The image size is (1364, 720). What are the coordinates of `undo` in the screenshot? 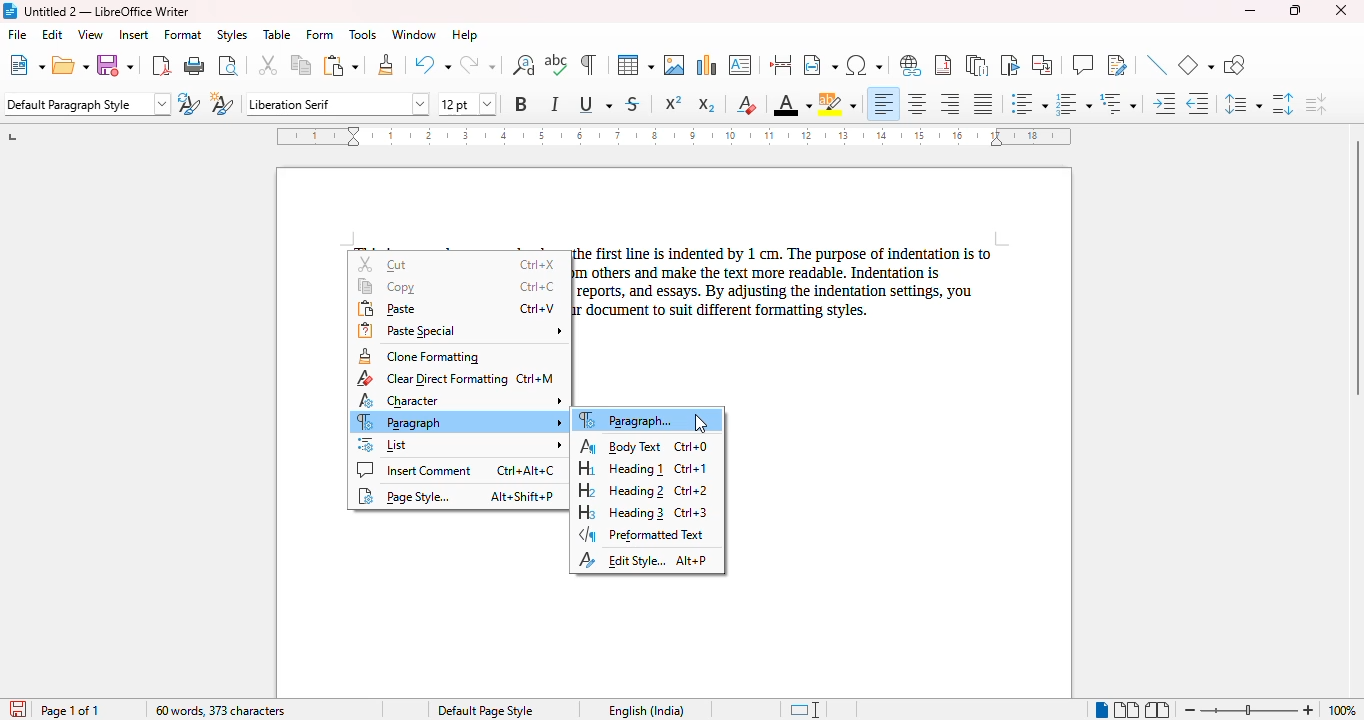 It's located at (432, 64).